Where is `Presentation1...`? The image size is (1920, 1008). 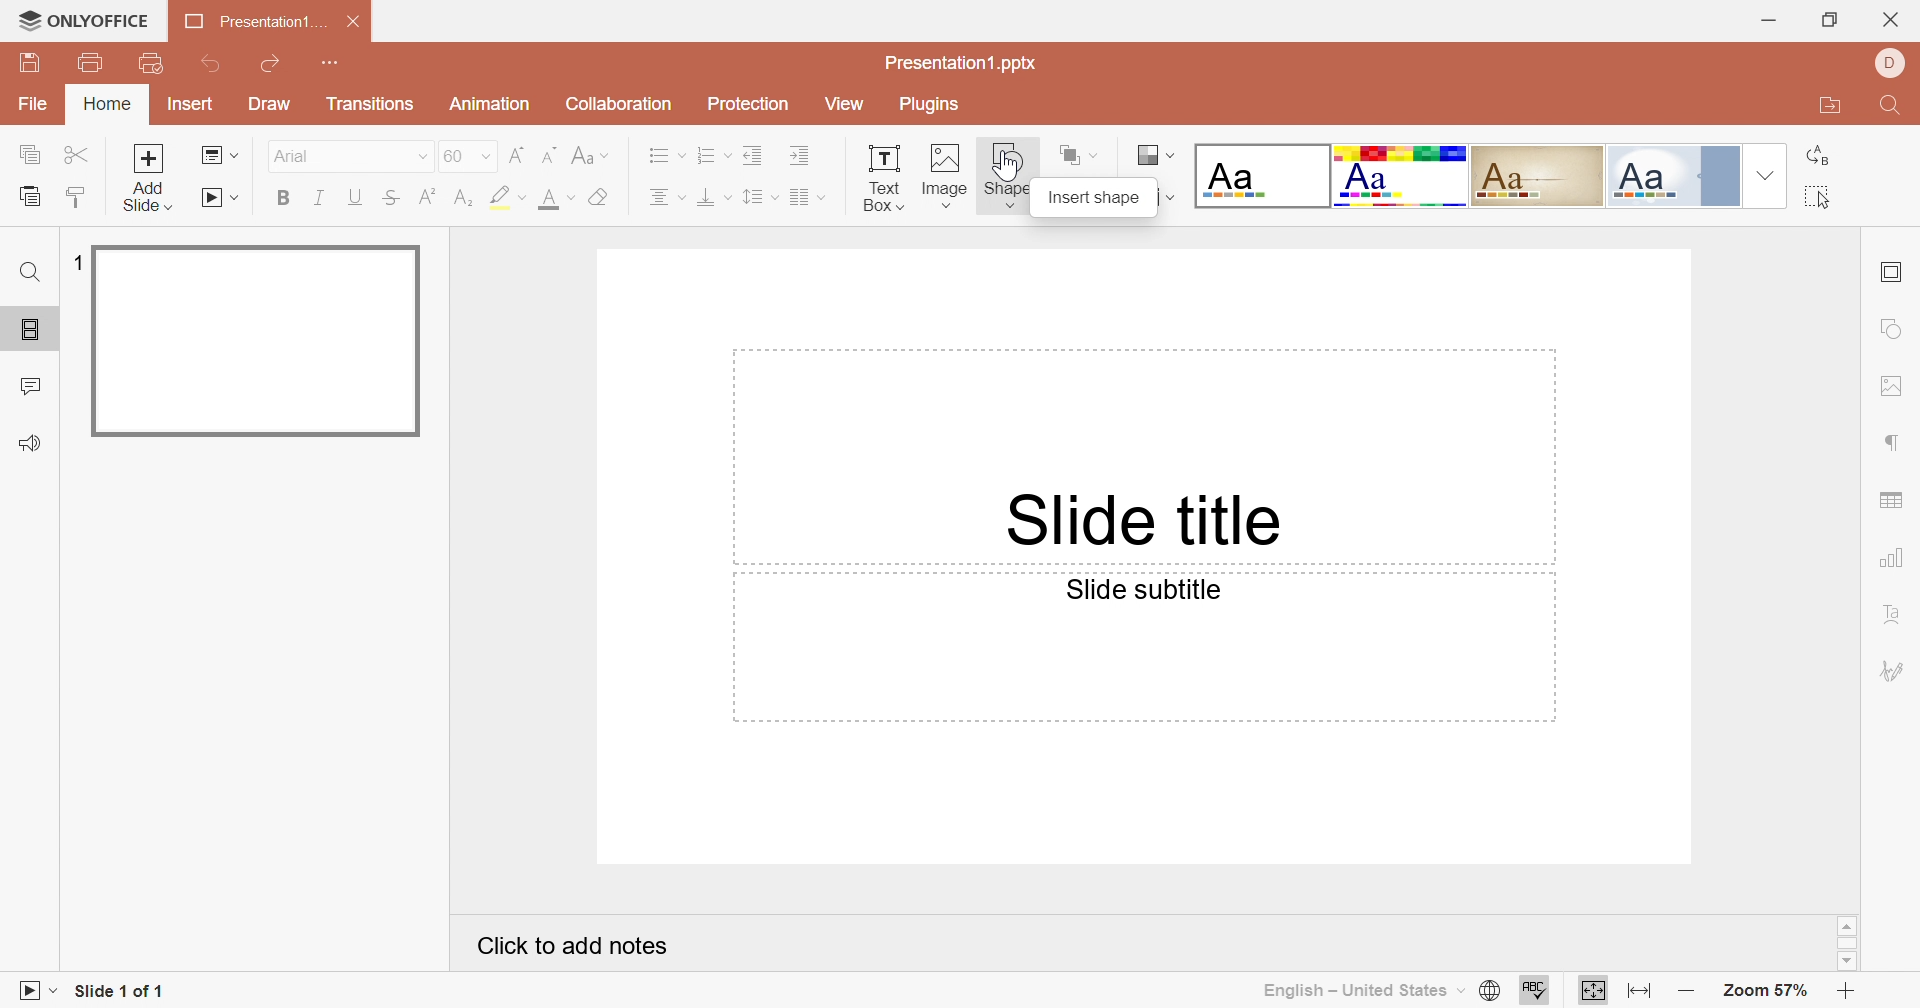
Presentation1... is located at coordinates (256, 22).